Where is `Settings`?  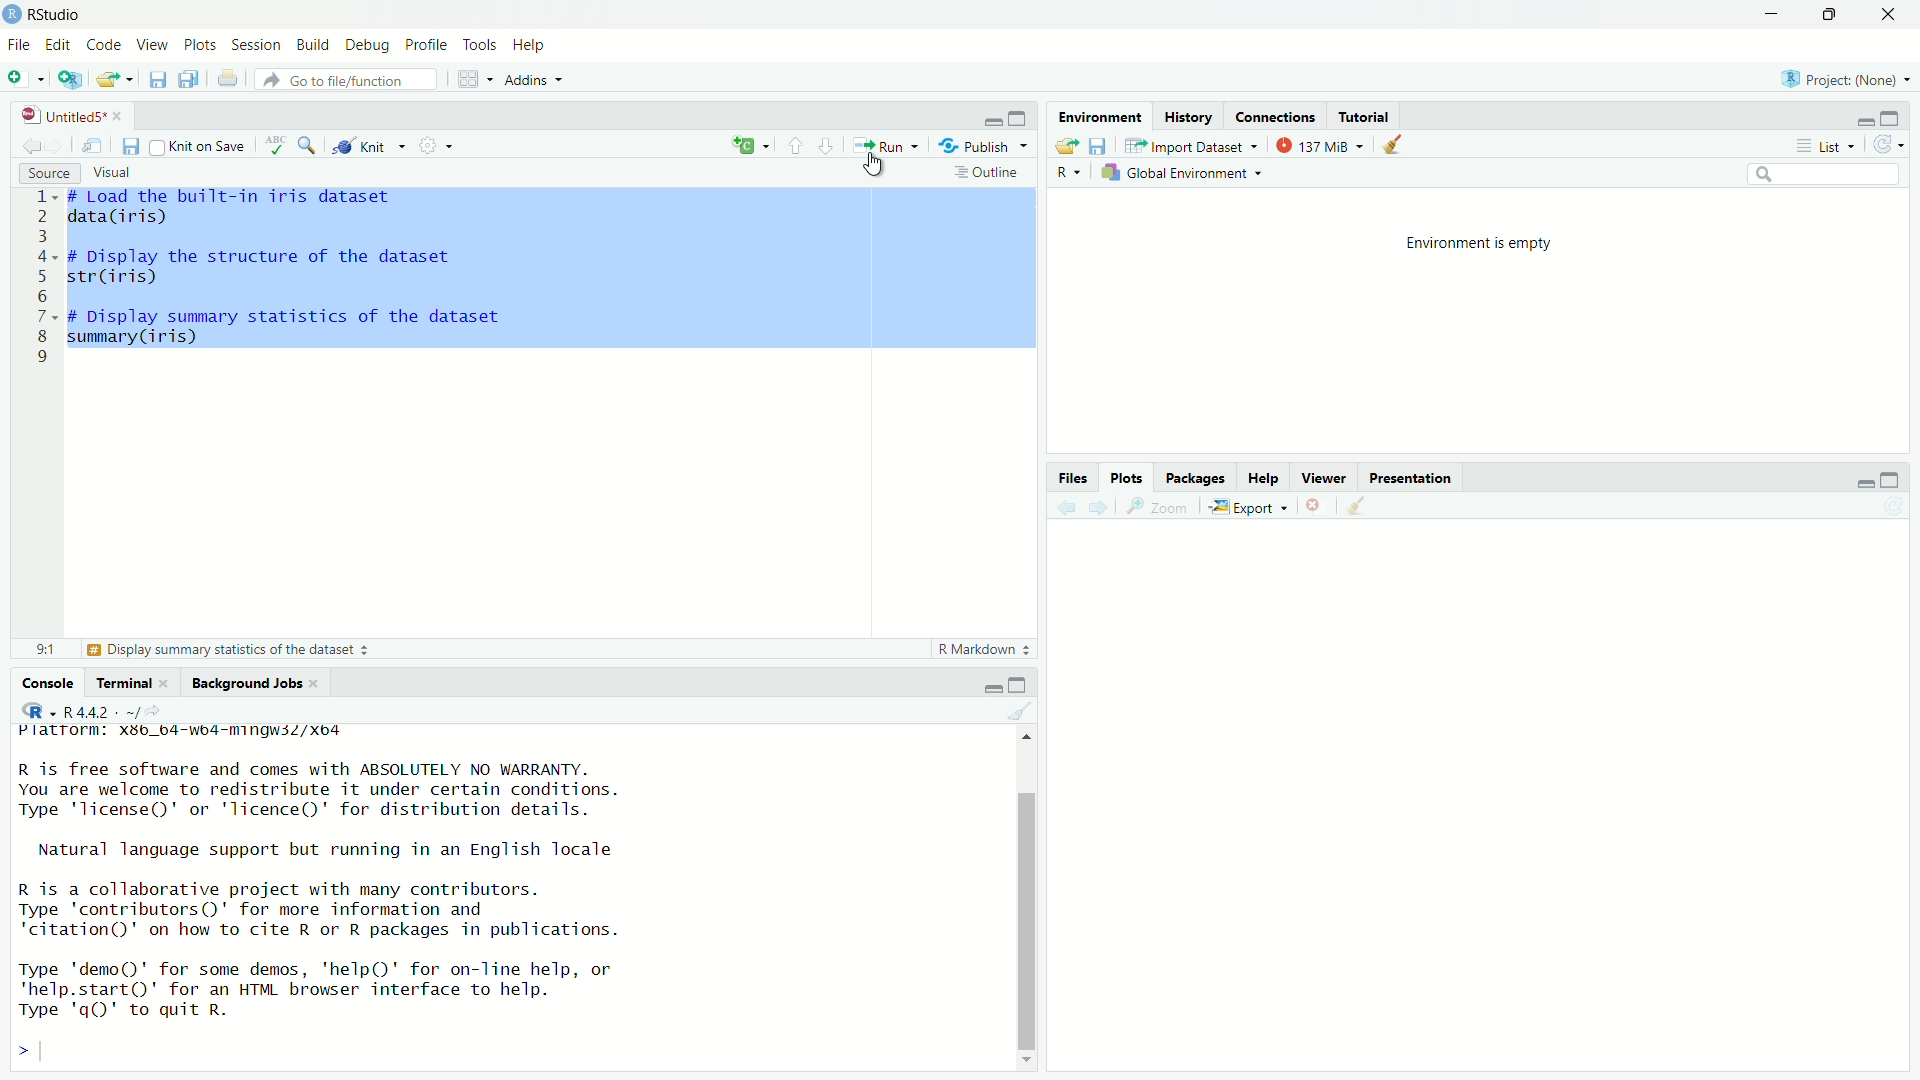 Settings is located at coordinates (442, 145).